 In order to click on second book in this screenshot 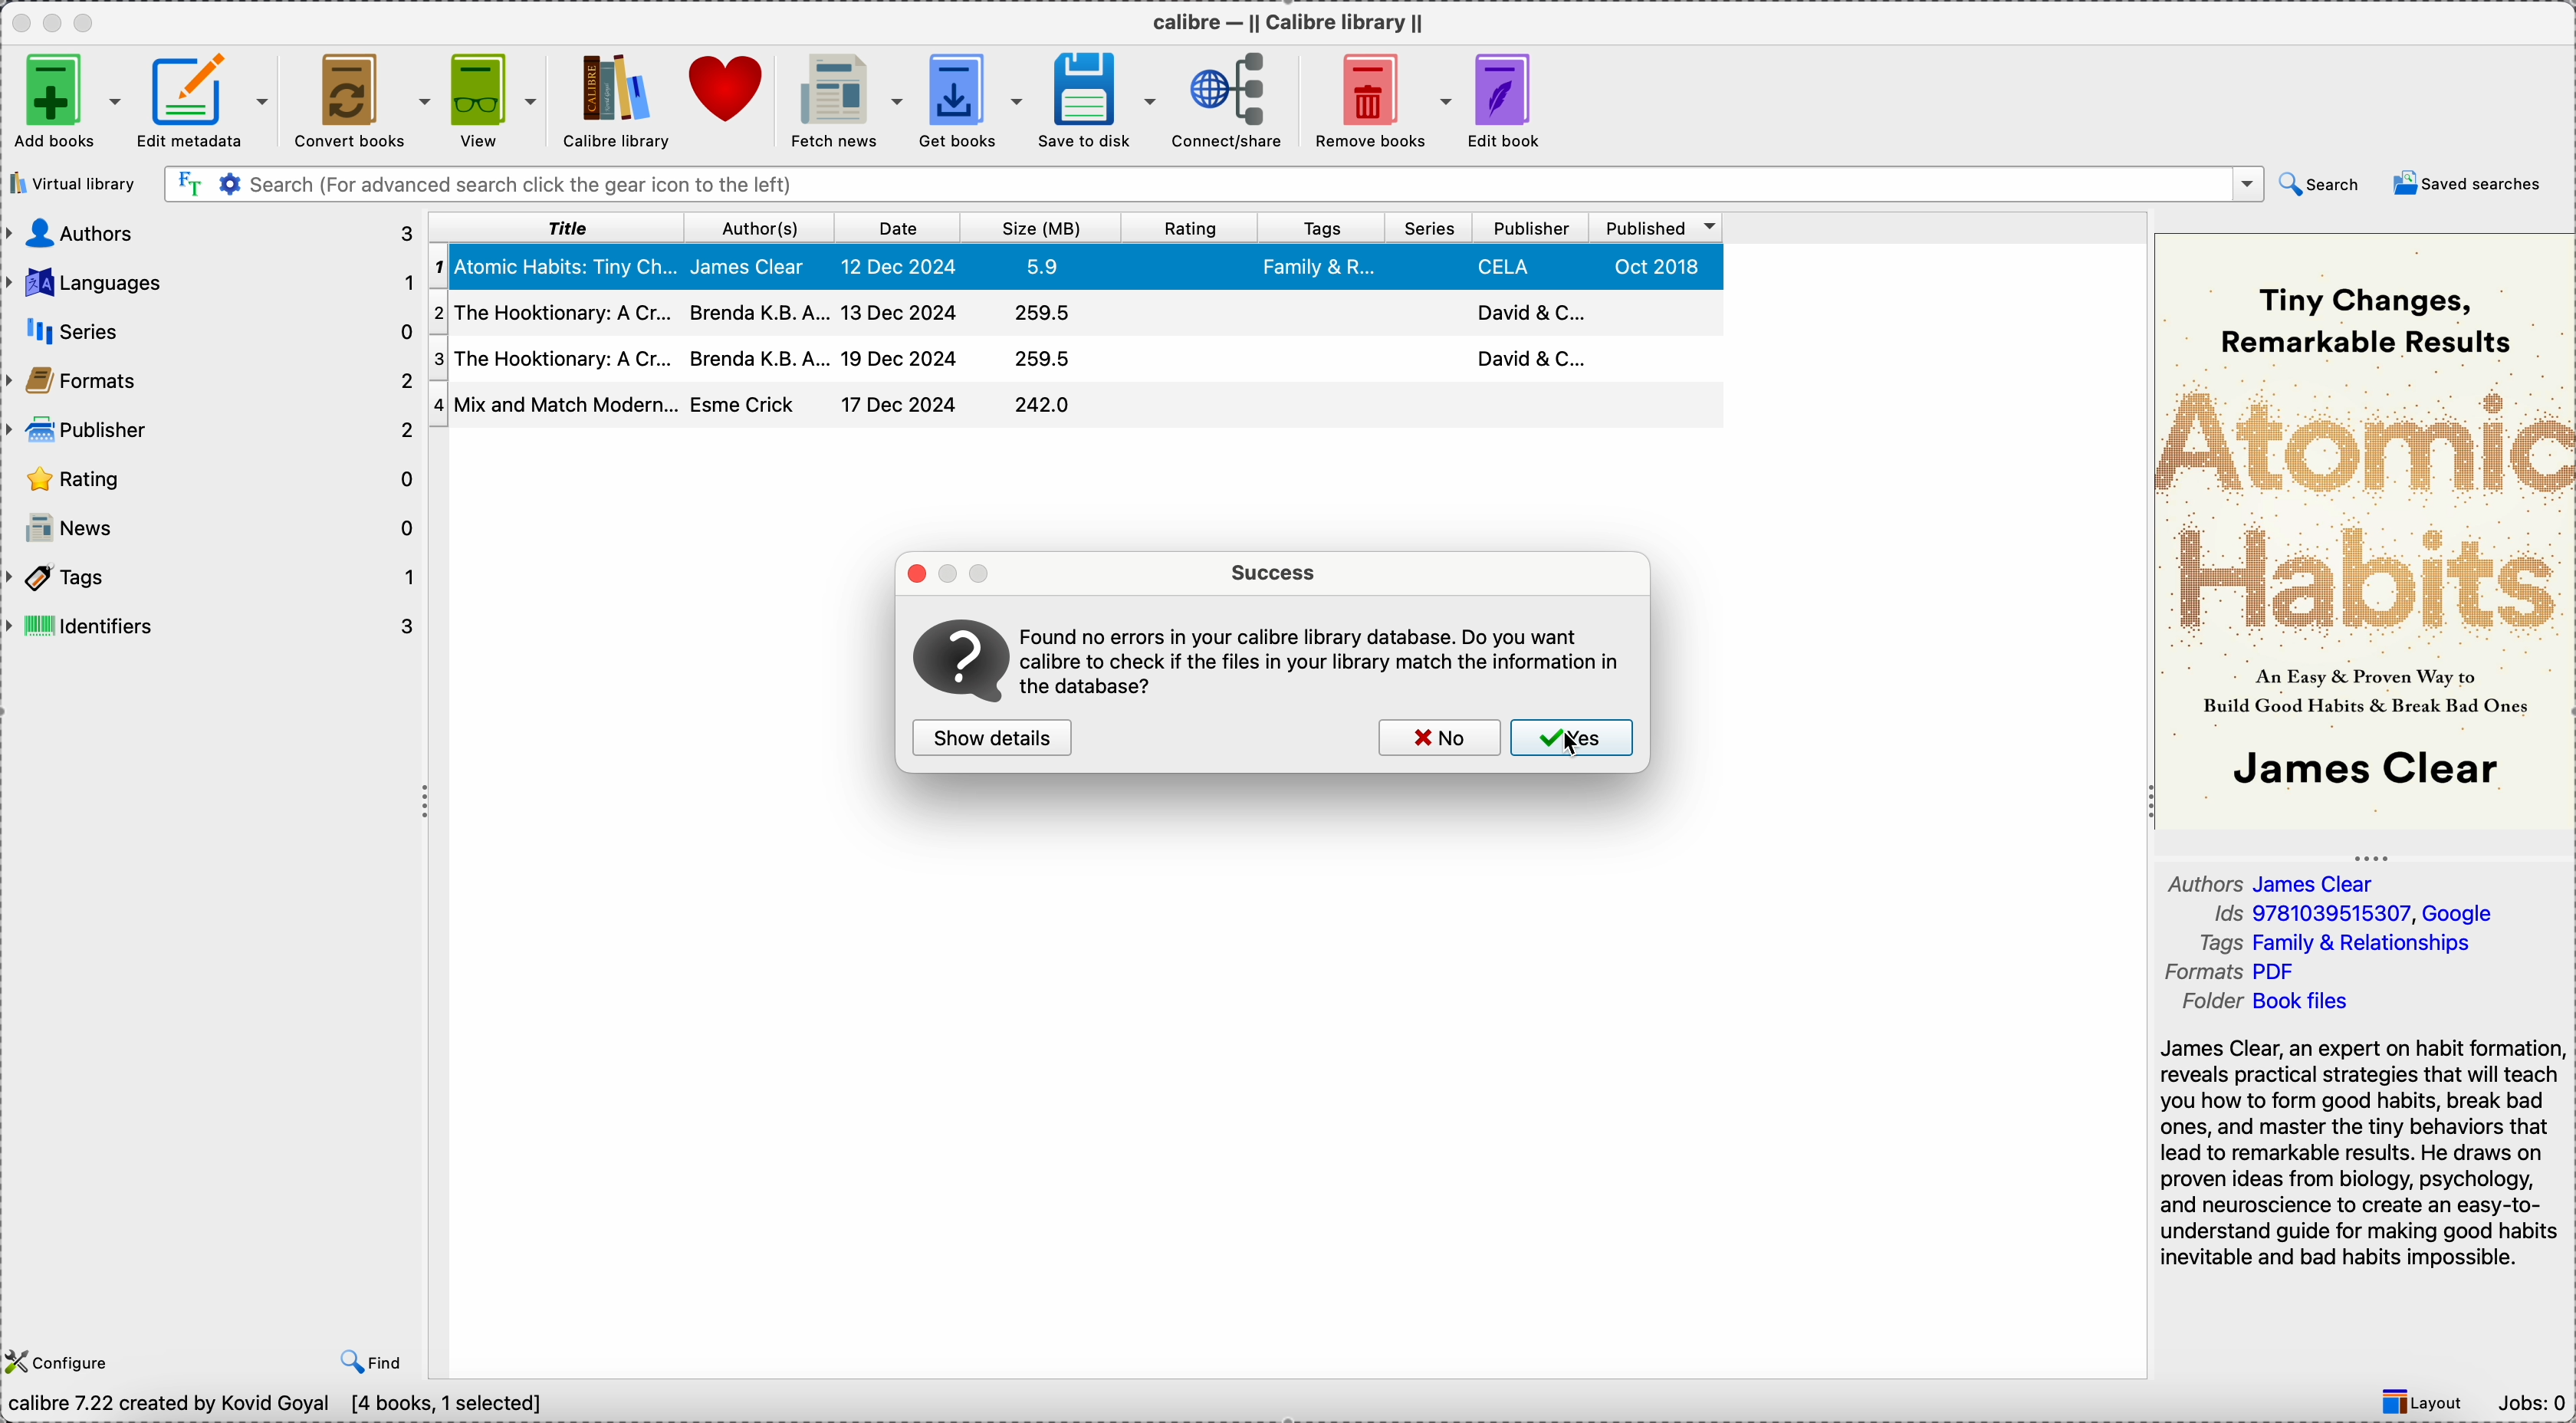, I will do `click(1074, 316)`.